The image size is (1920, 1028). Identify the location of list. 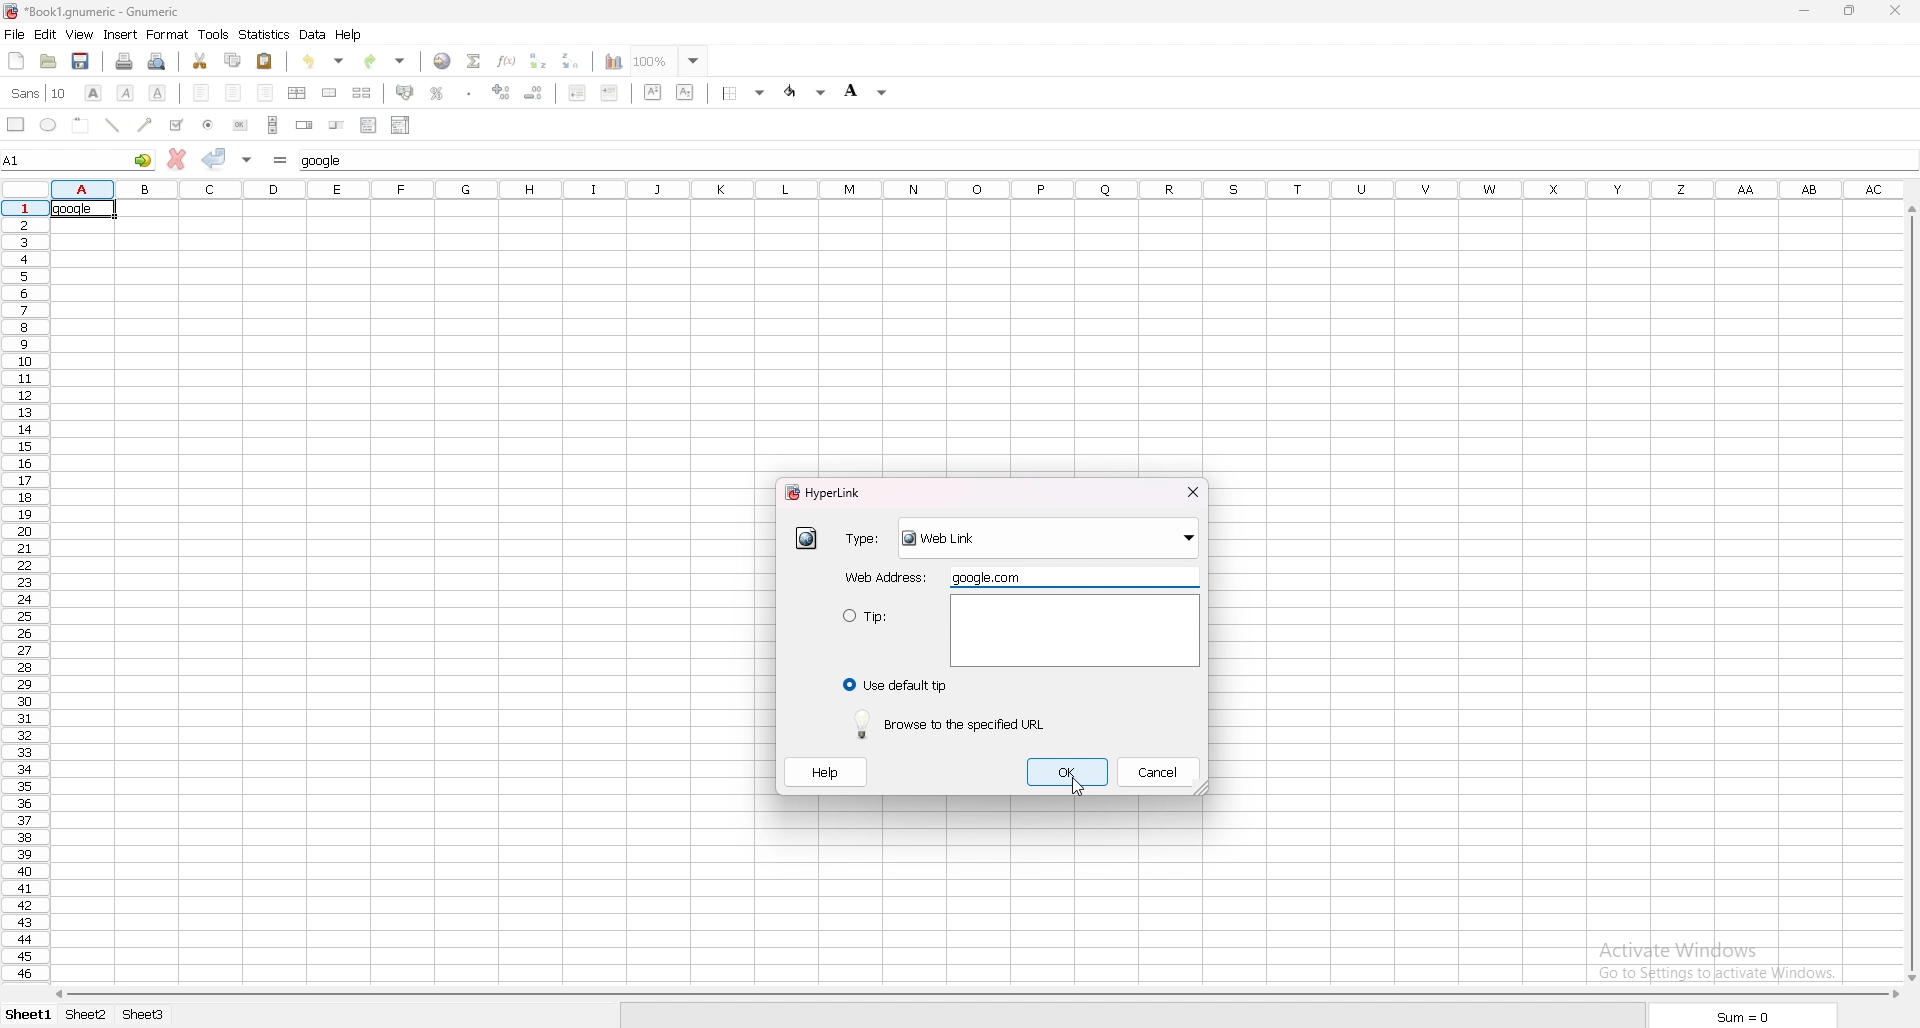
(368, 125).